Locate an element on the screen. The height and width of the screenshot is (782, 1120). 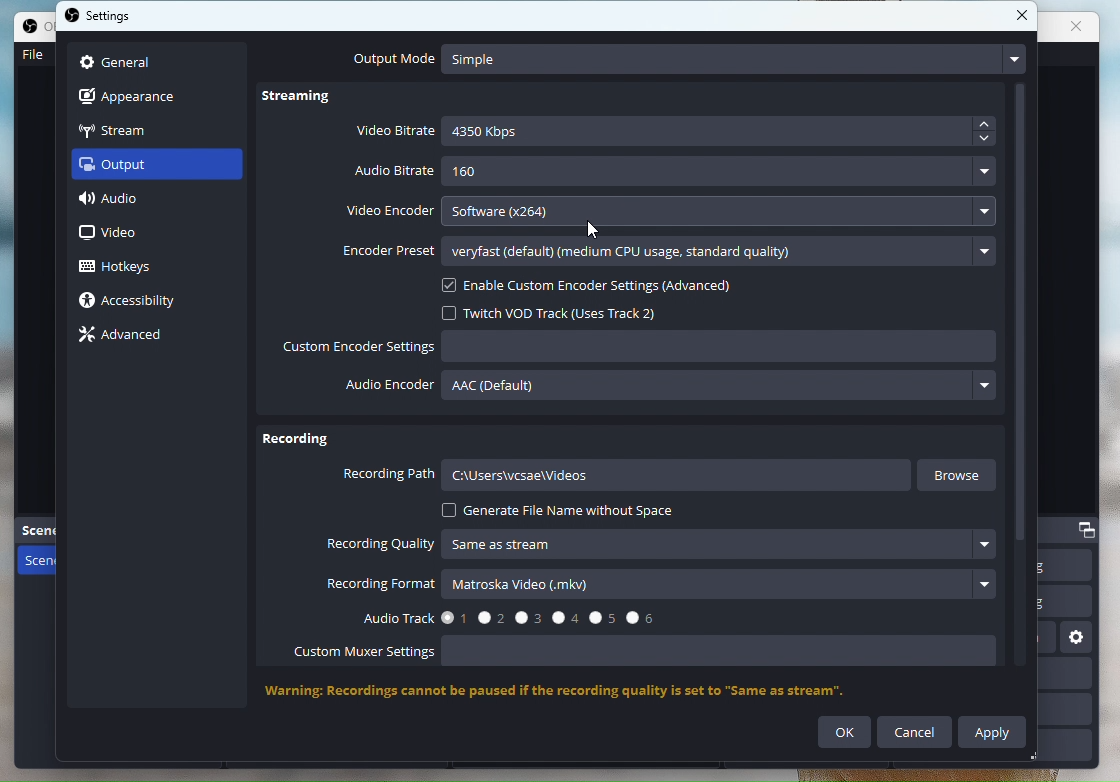
Custom encoder Settings is located at coordinates (641, 349).